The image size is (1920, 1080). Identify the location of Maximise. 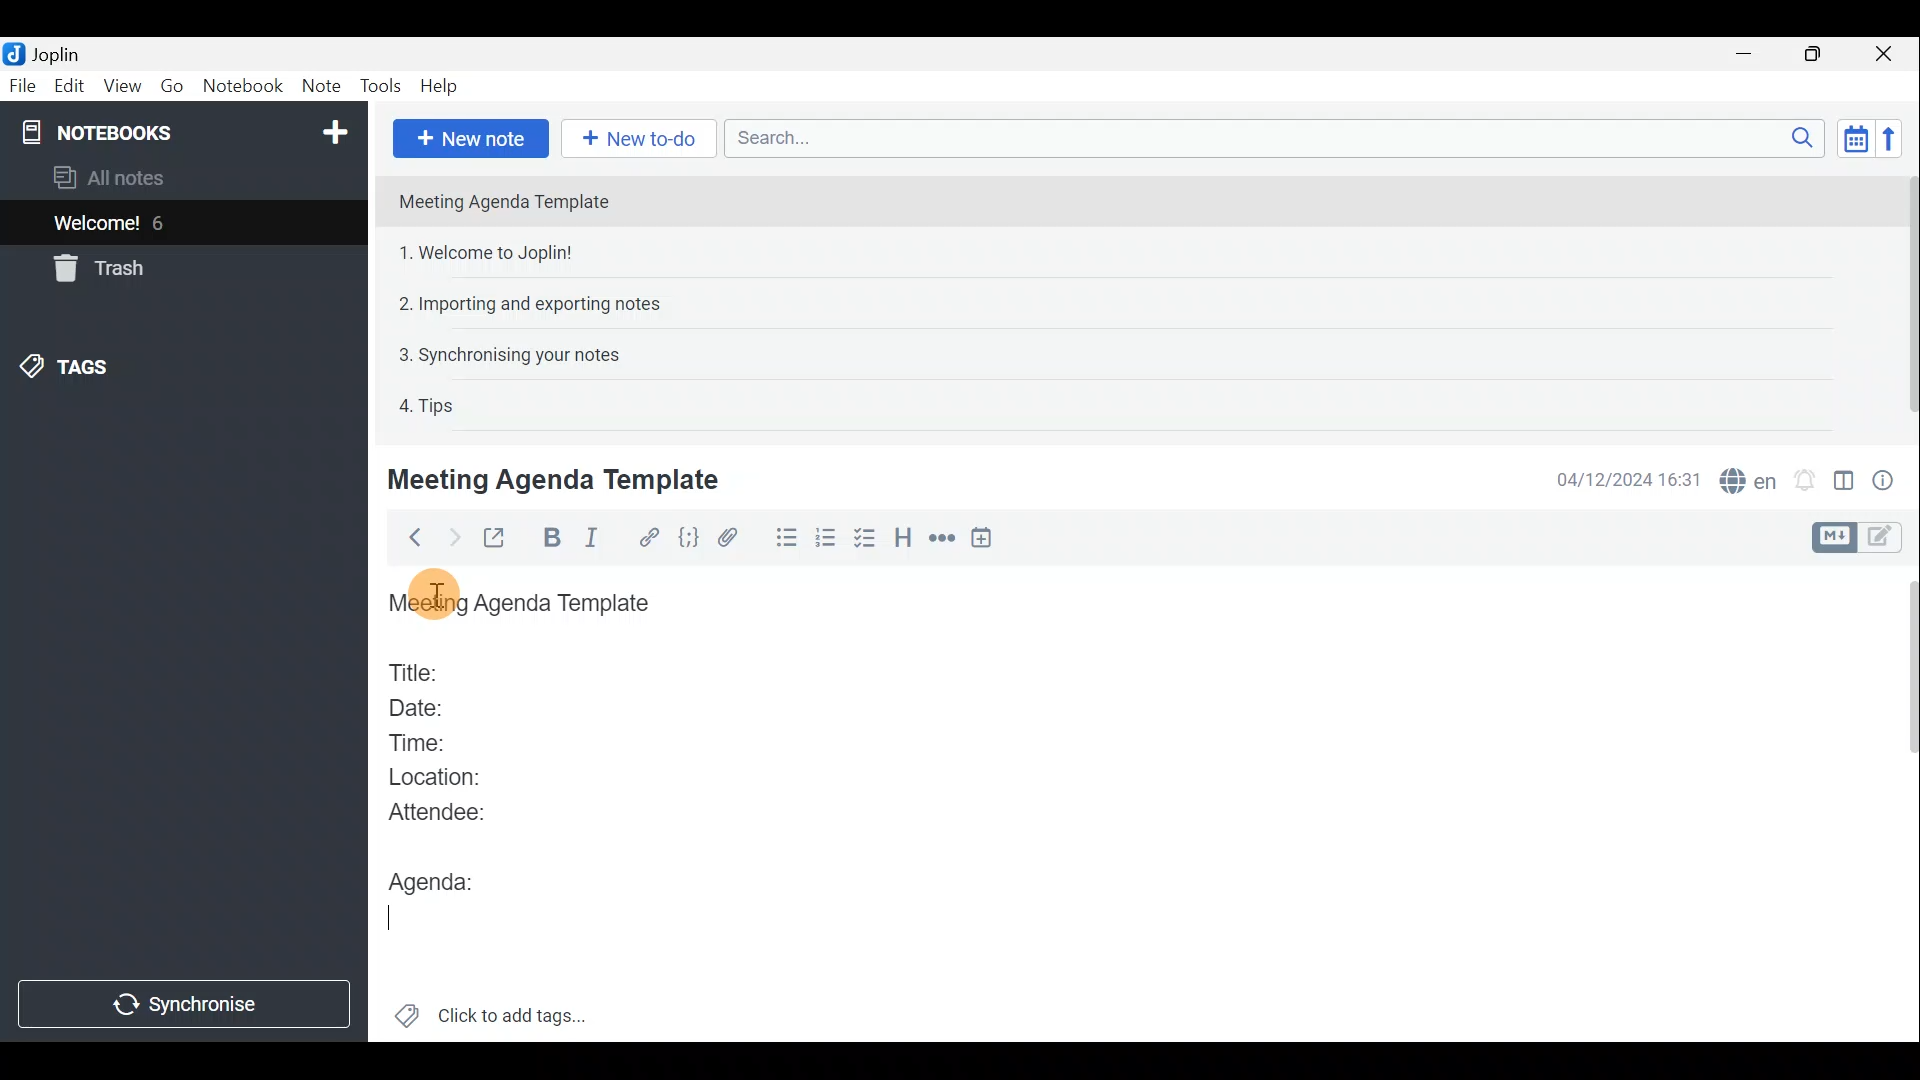
(1814, 56).